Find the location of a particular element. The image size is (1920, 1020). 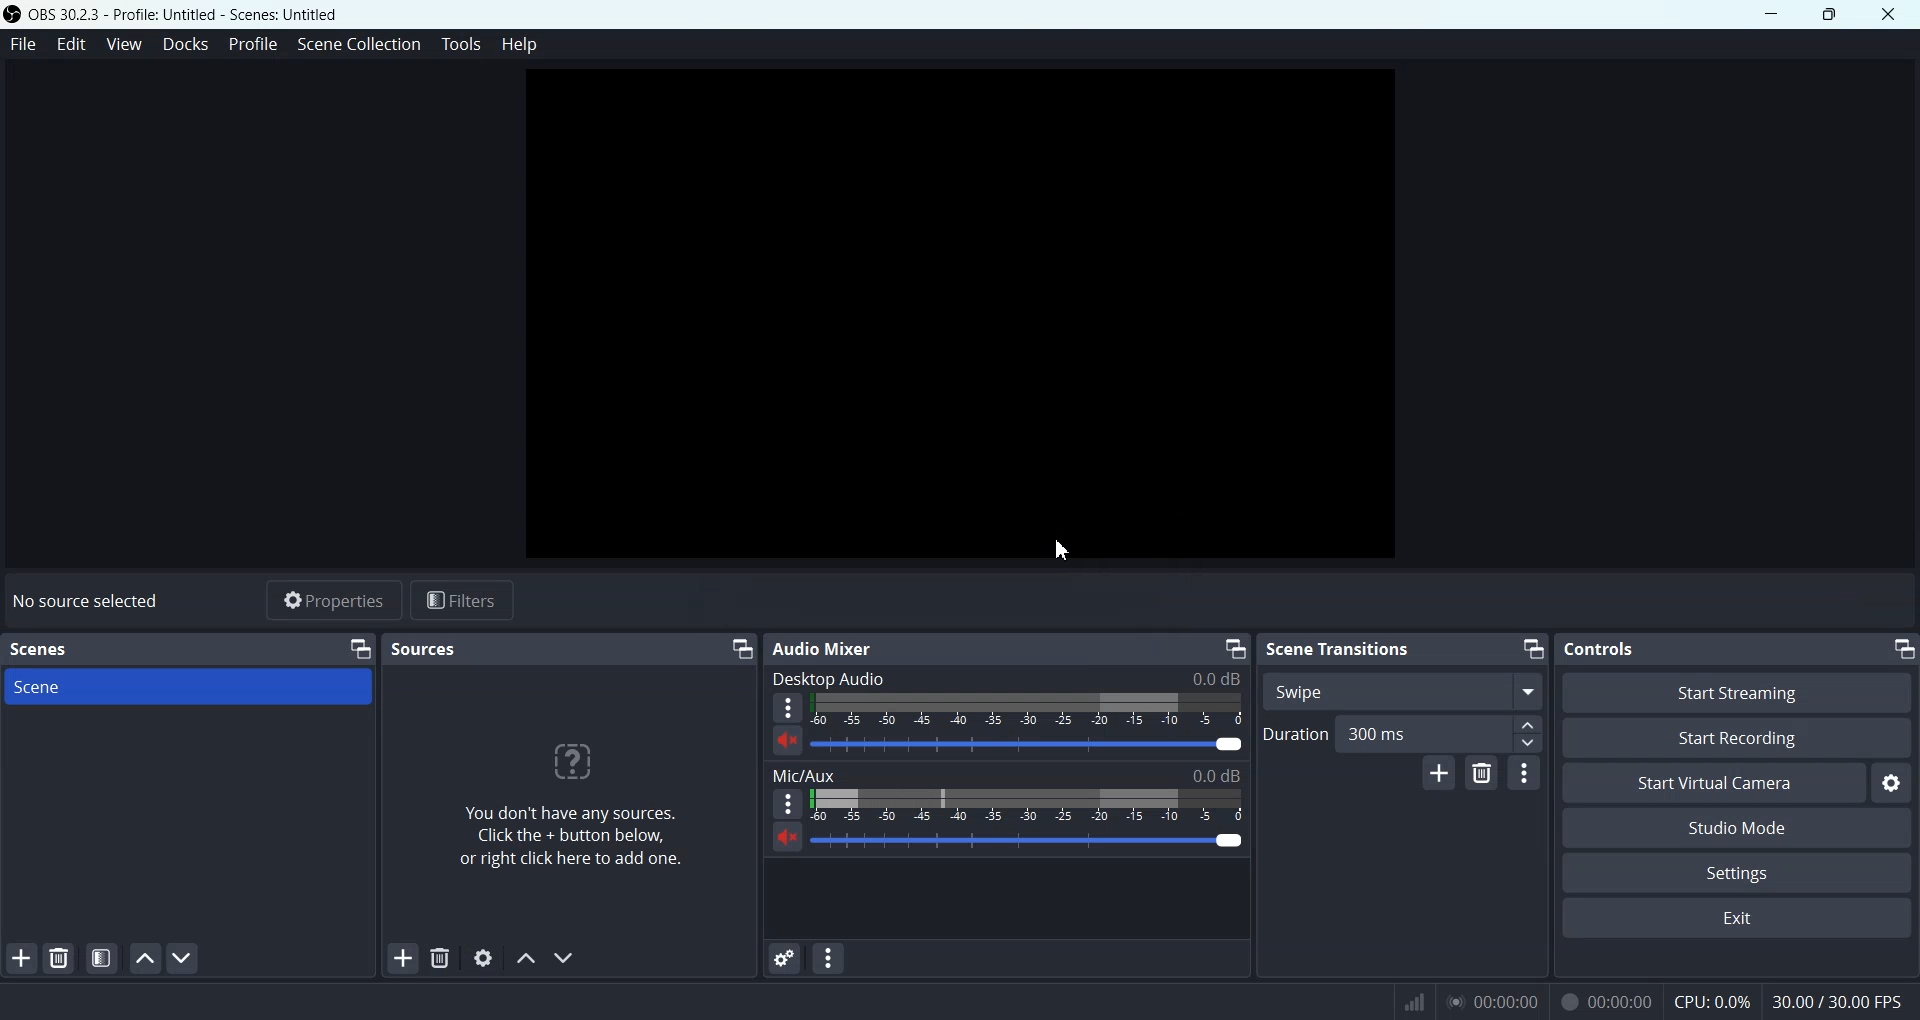

Open source Properties is located at coordinates (484, 958).